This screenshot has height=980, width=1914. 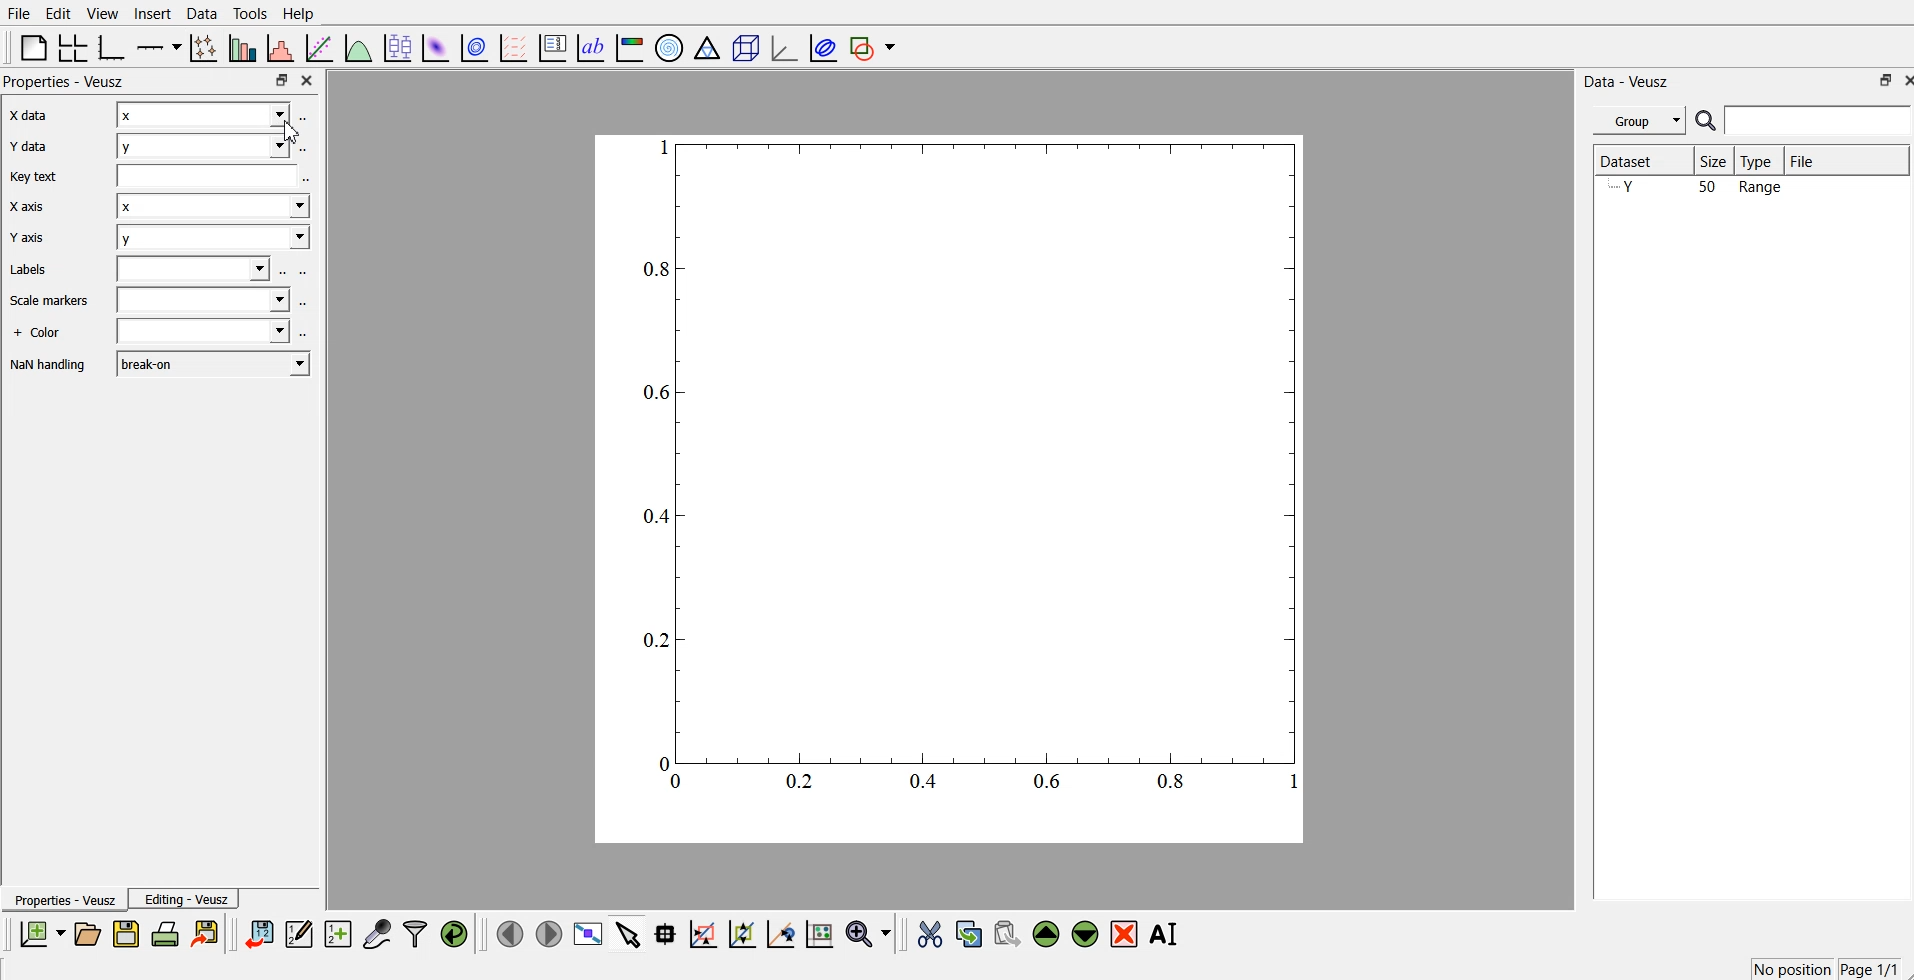 What do you see at coordinates (47, 269) in the screenshot?
I see `Labels` at bounding box center [47, 269].